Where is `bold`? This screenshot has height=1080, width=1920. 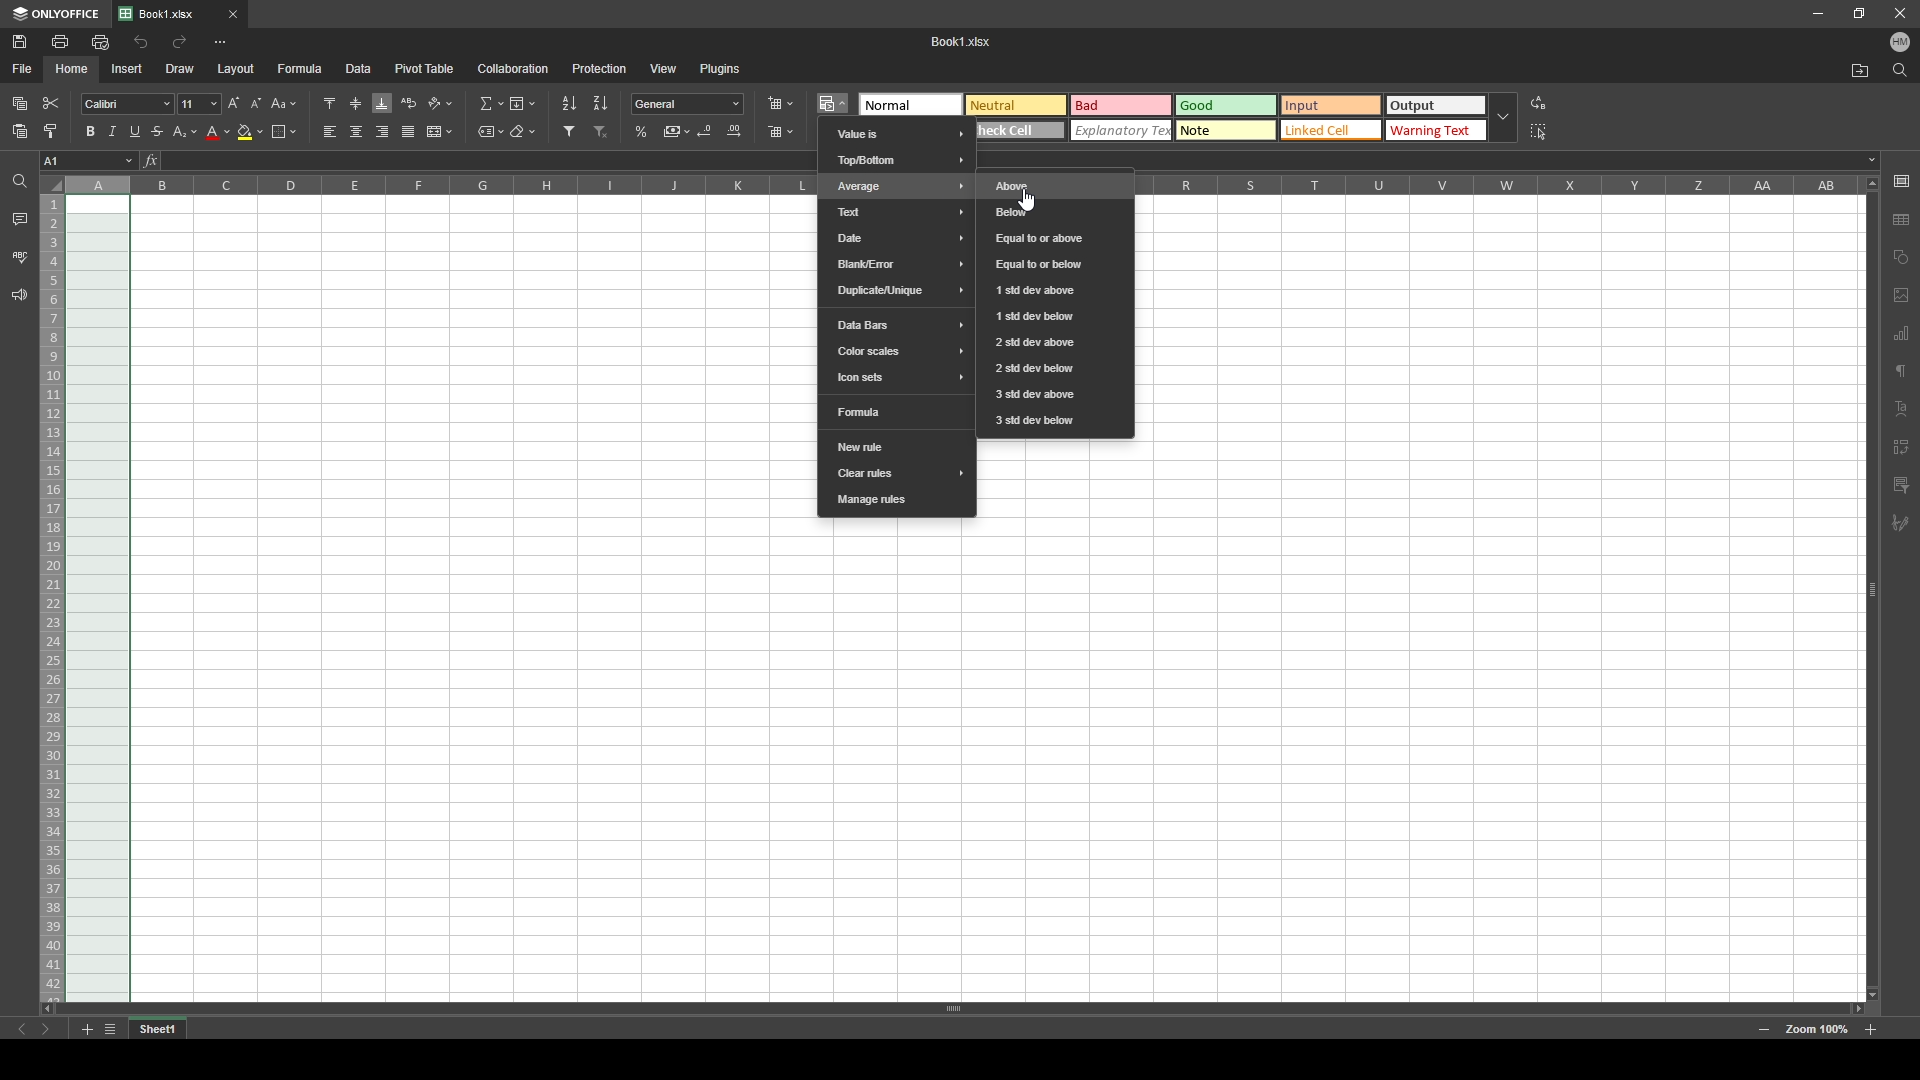 bold is located at coordinates (90, 131).